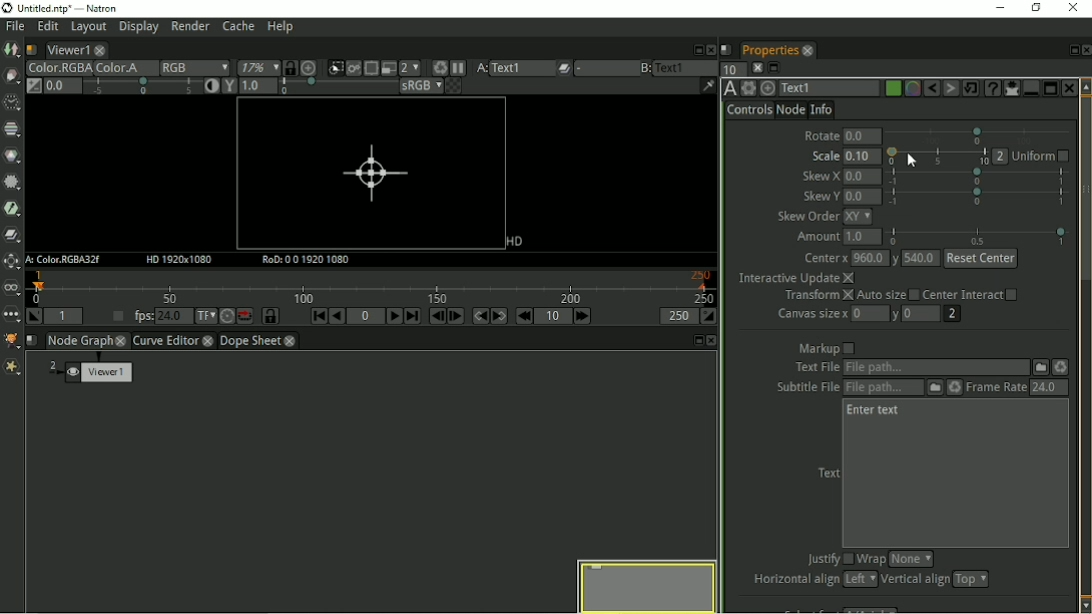 This screenshot has height=614, width=1092. What do you see at coordinates (748, 88) in the screenshot?
I see `Settings and presets` at bounding box center [748, 88].